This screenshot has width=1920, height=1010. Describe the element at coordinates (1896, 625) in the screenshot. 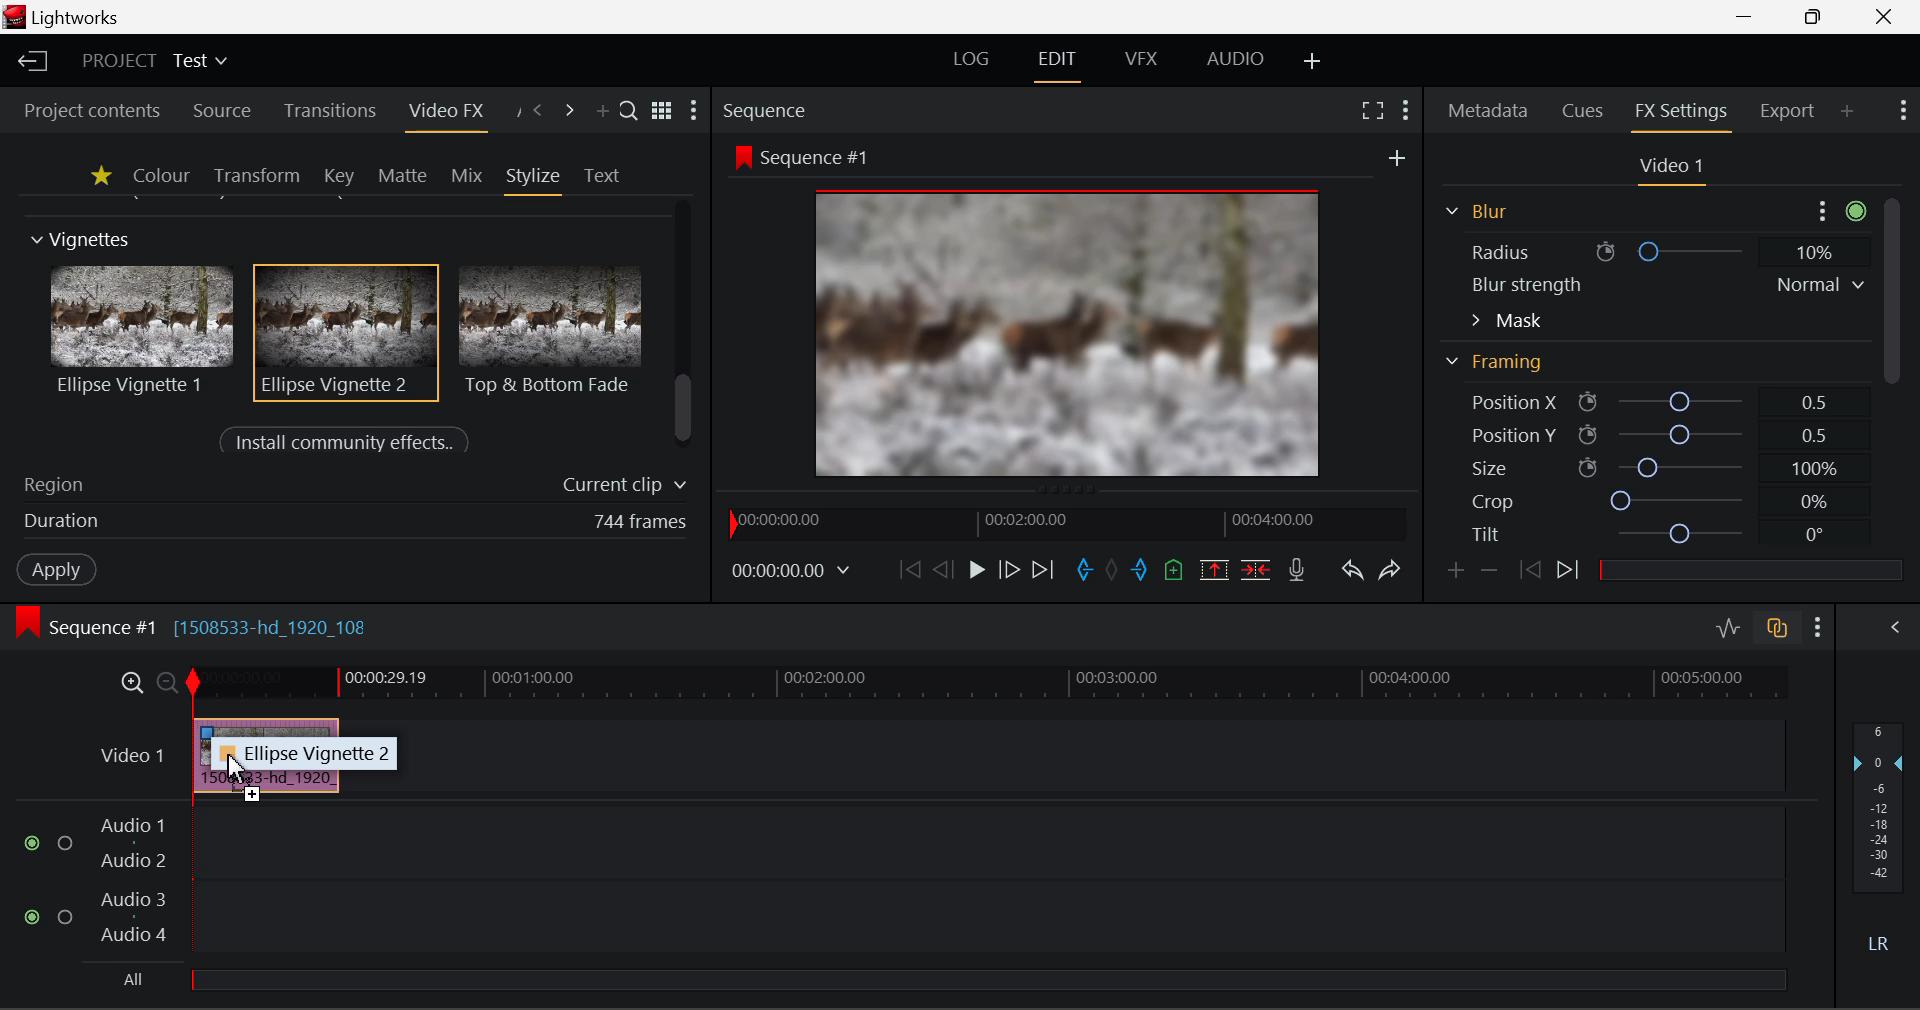

I see `View Audio Mix` at that location.